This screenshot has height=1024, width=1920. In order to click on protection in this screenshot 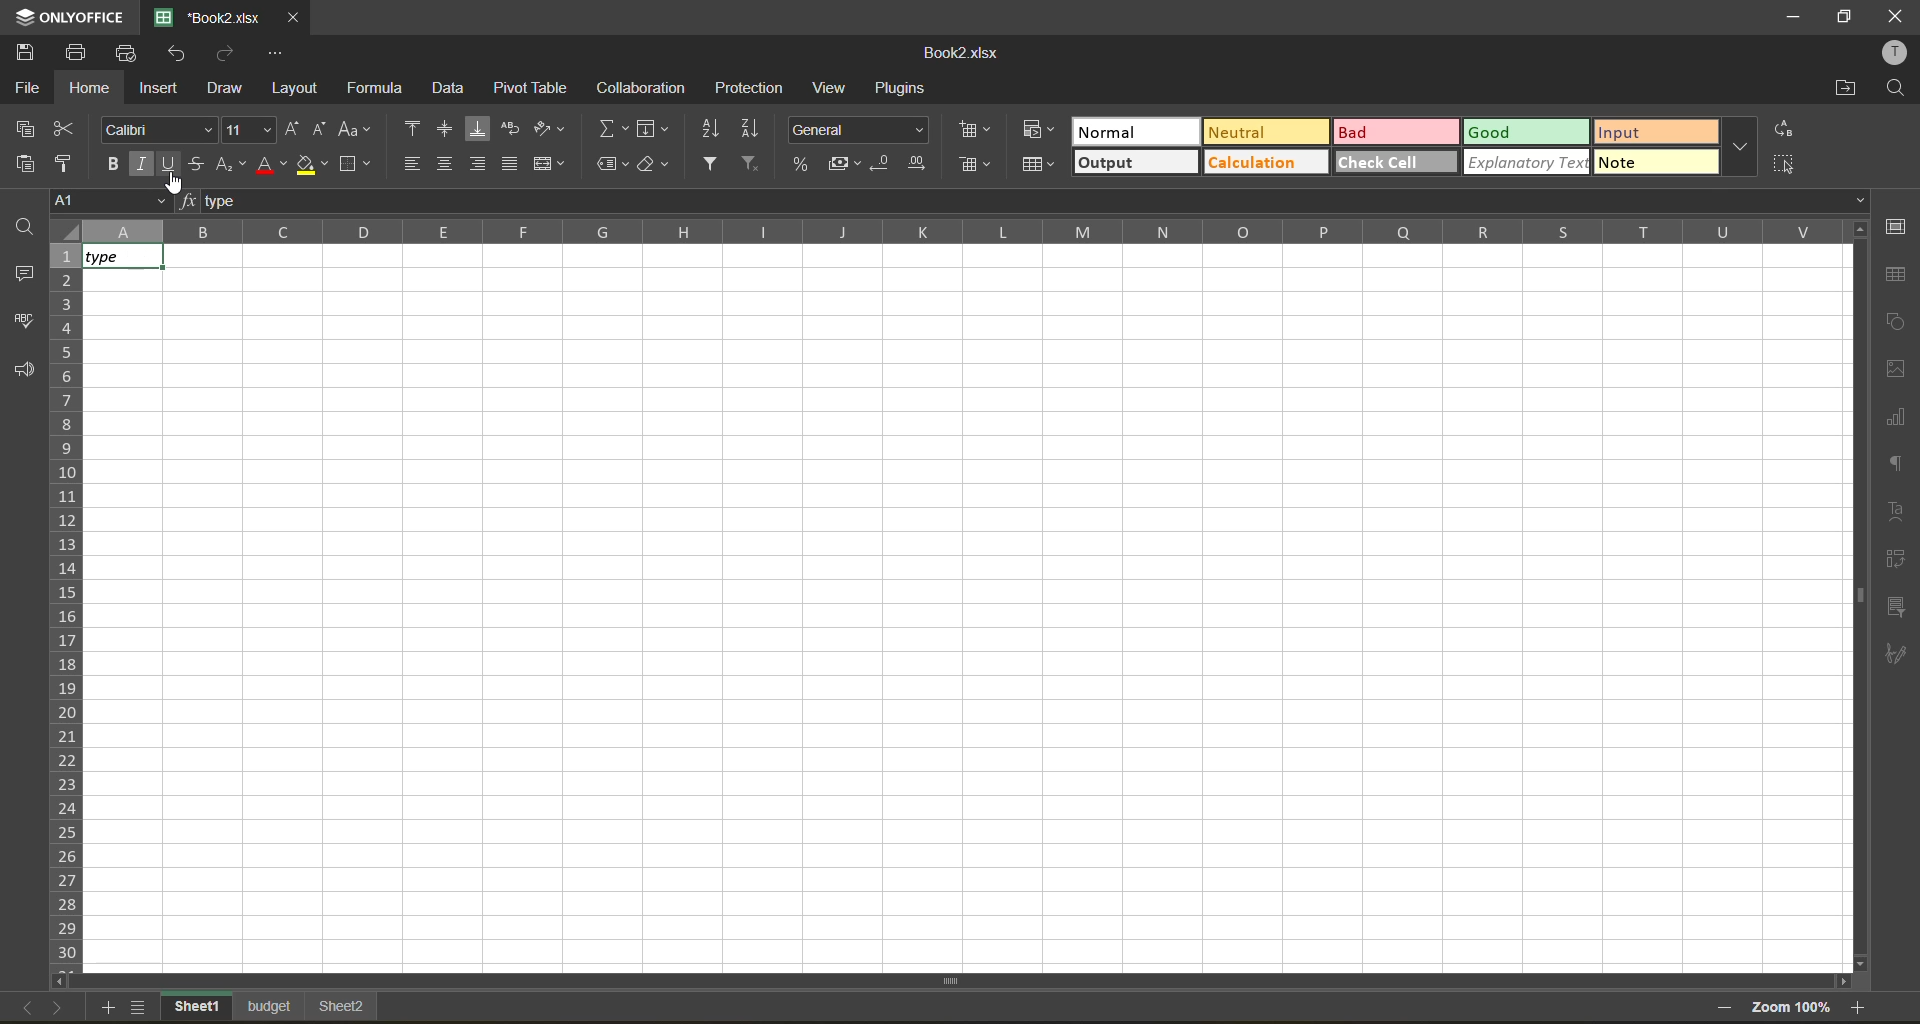, I will do `click(750, 86)`.